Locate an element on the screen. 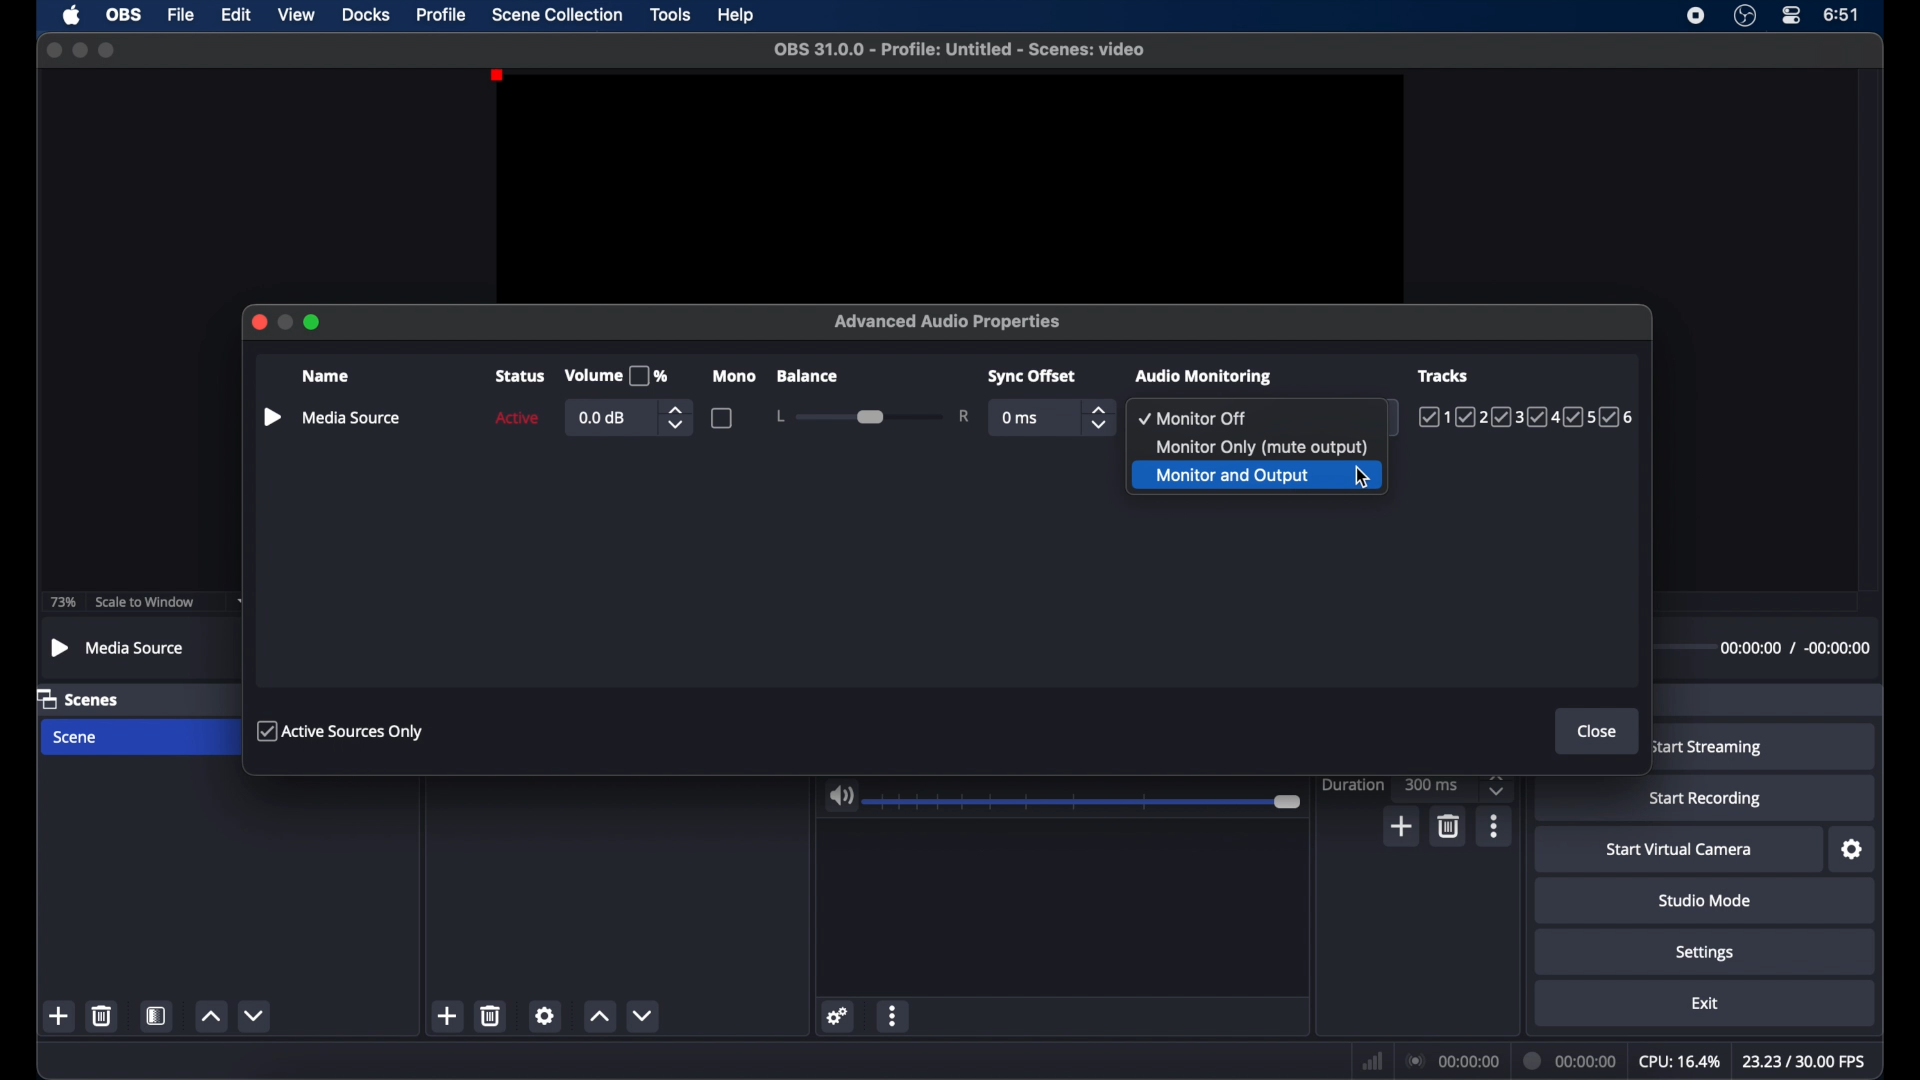  name is located at coordinates (325, 376).